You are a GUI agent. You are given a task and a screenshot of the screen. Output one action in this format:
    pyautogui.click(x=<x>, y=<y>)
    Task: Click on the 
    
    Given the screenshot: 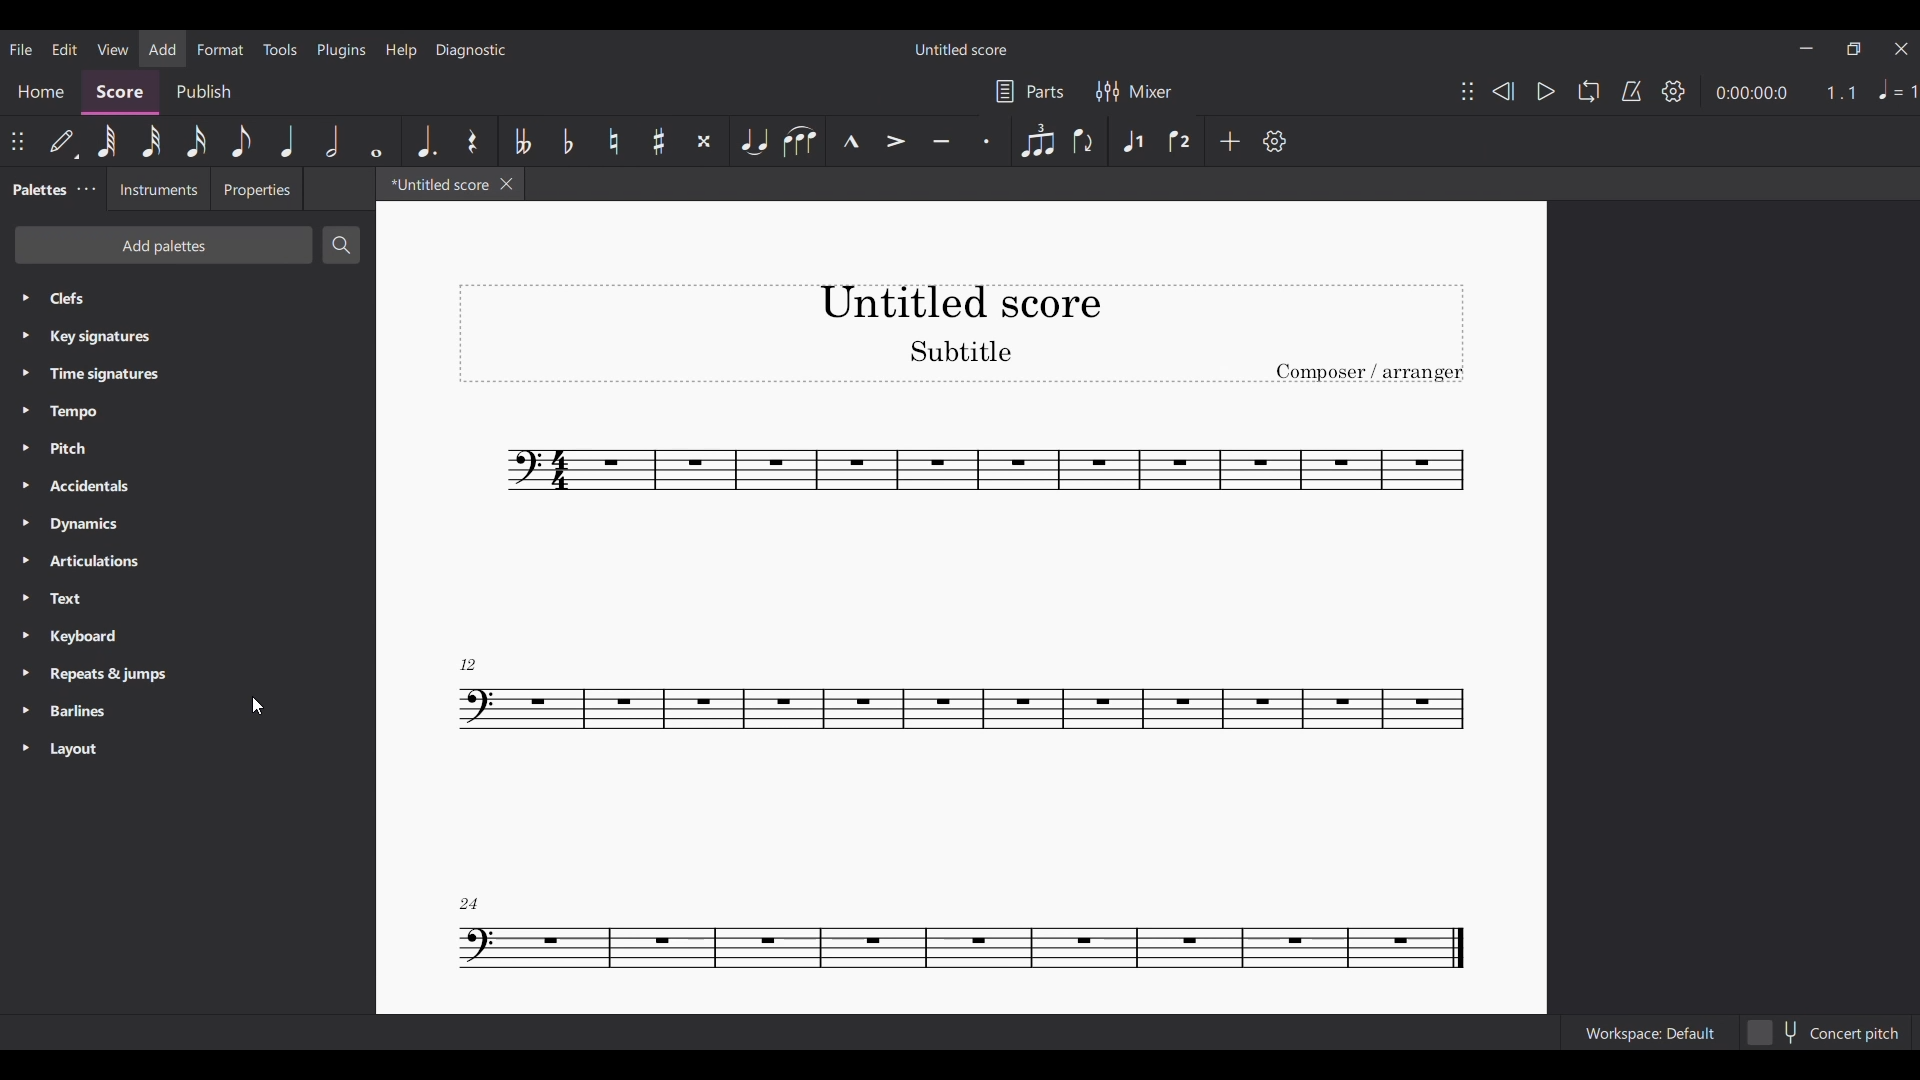 What is the action you would take?
    pyautogui.click(x=243, y=144)
    